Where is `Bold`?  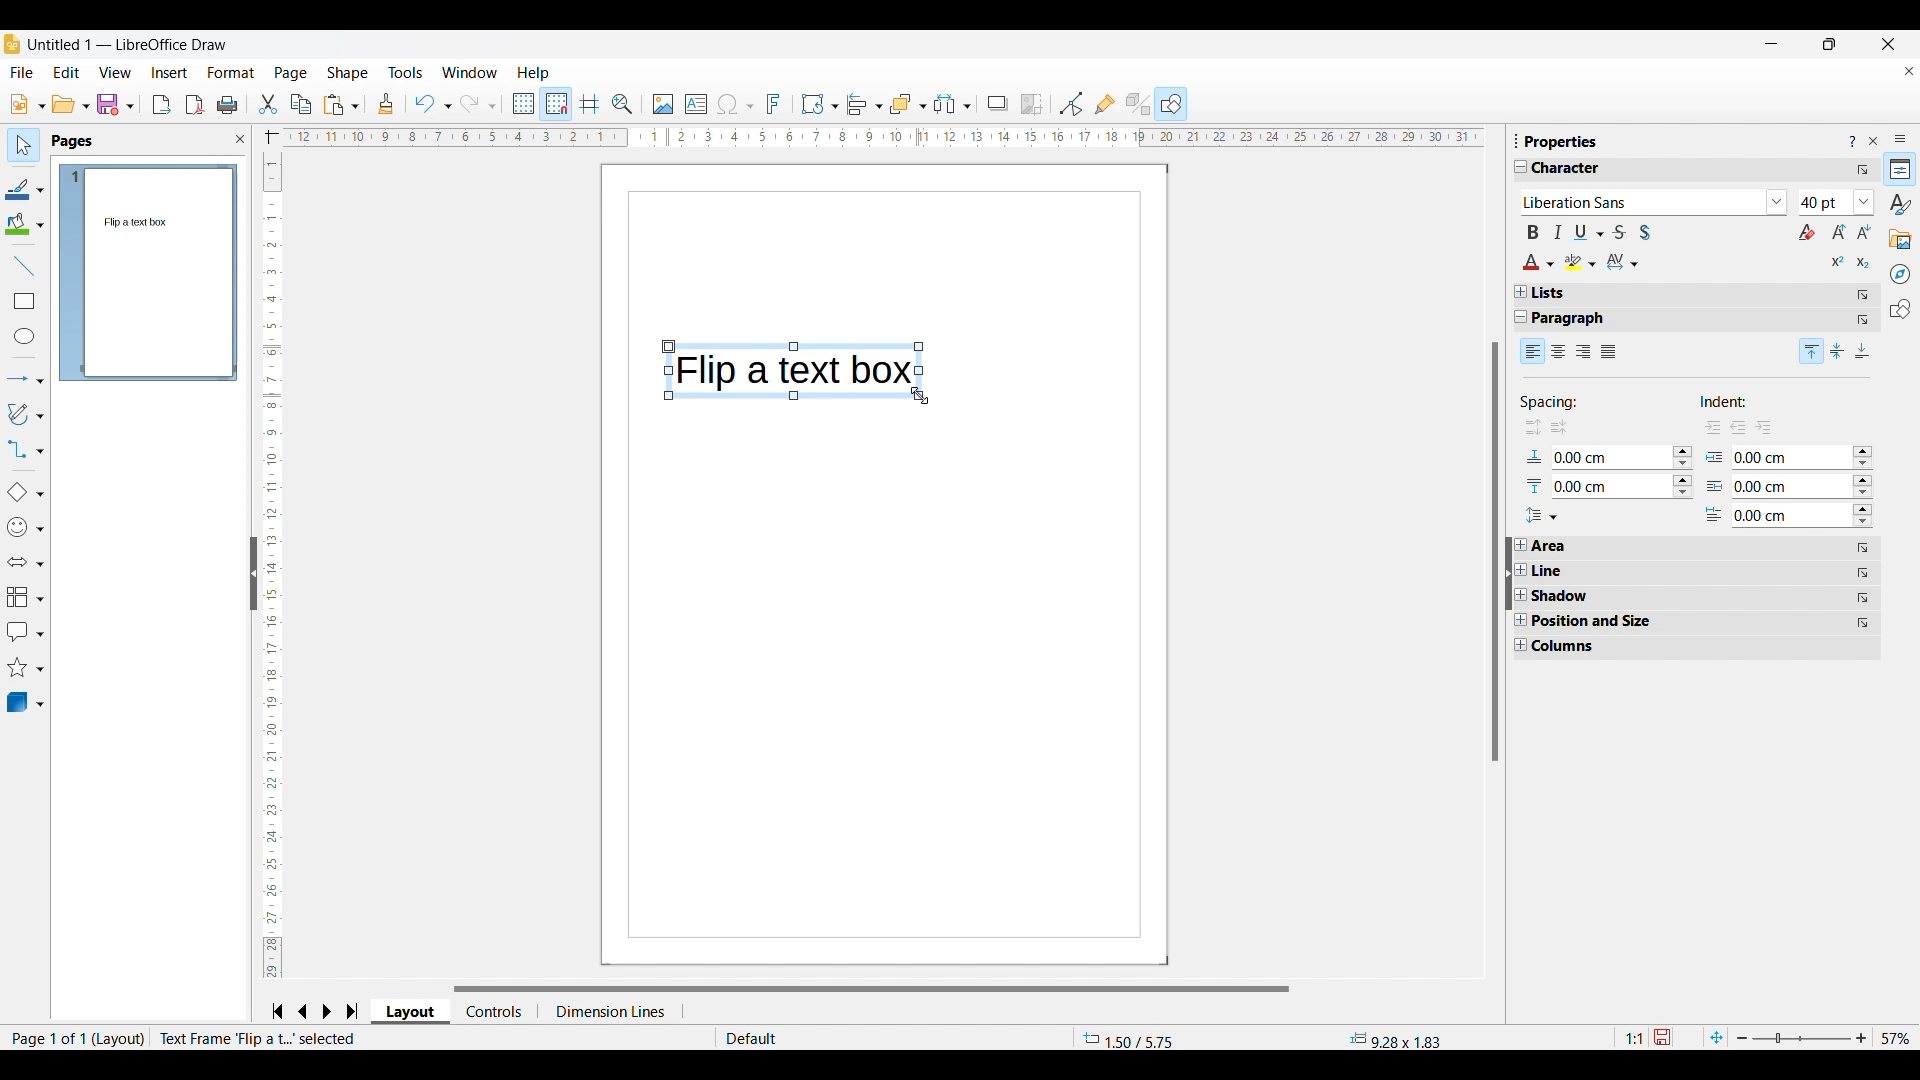
Bold is located at coordinates (1533, 232).